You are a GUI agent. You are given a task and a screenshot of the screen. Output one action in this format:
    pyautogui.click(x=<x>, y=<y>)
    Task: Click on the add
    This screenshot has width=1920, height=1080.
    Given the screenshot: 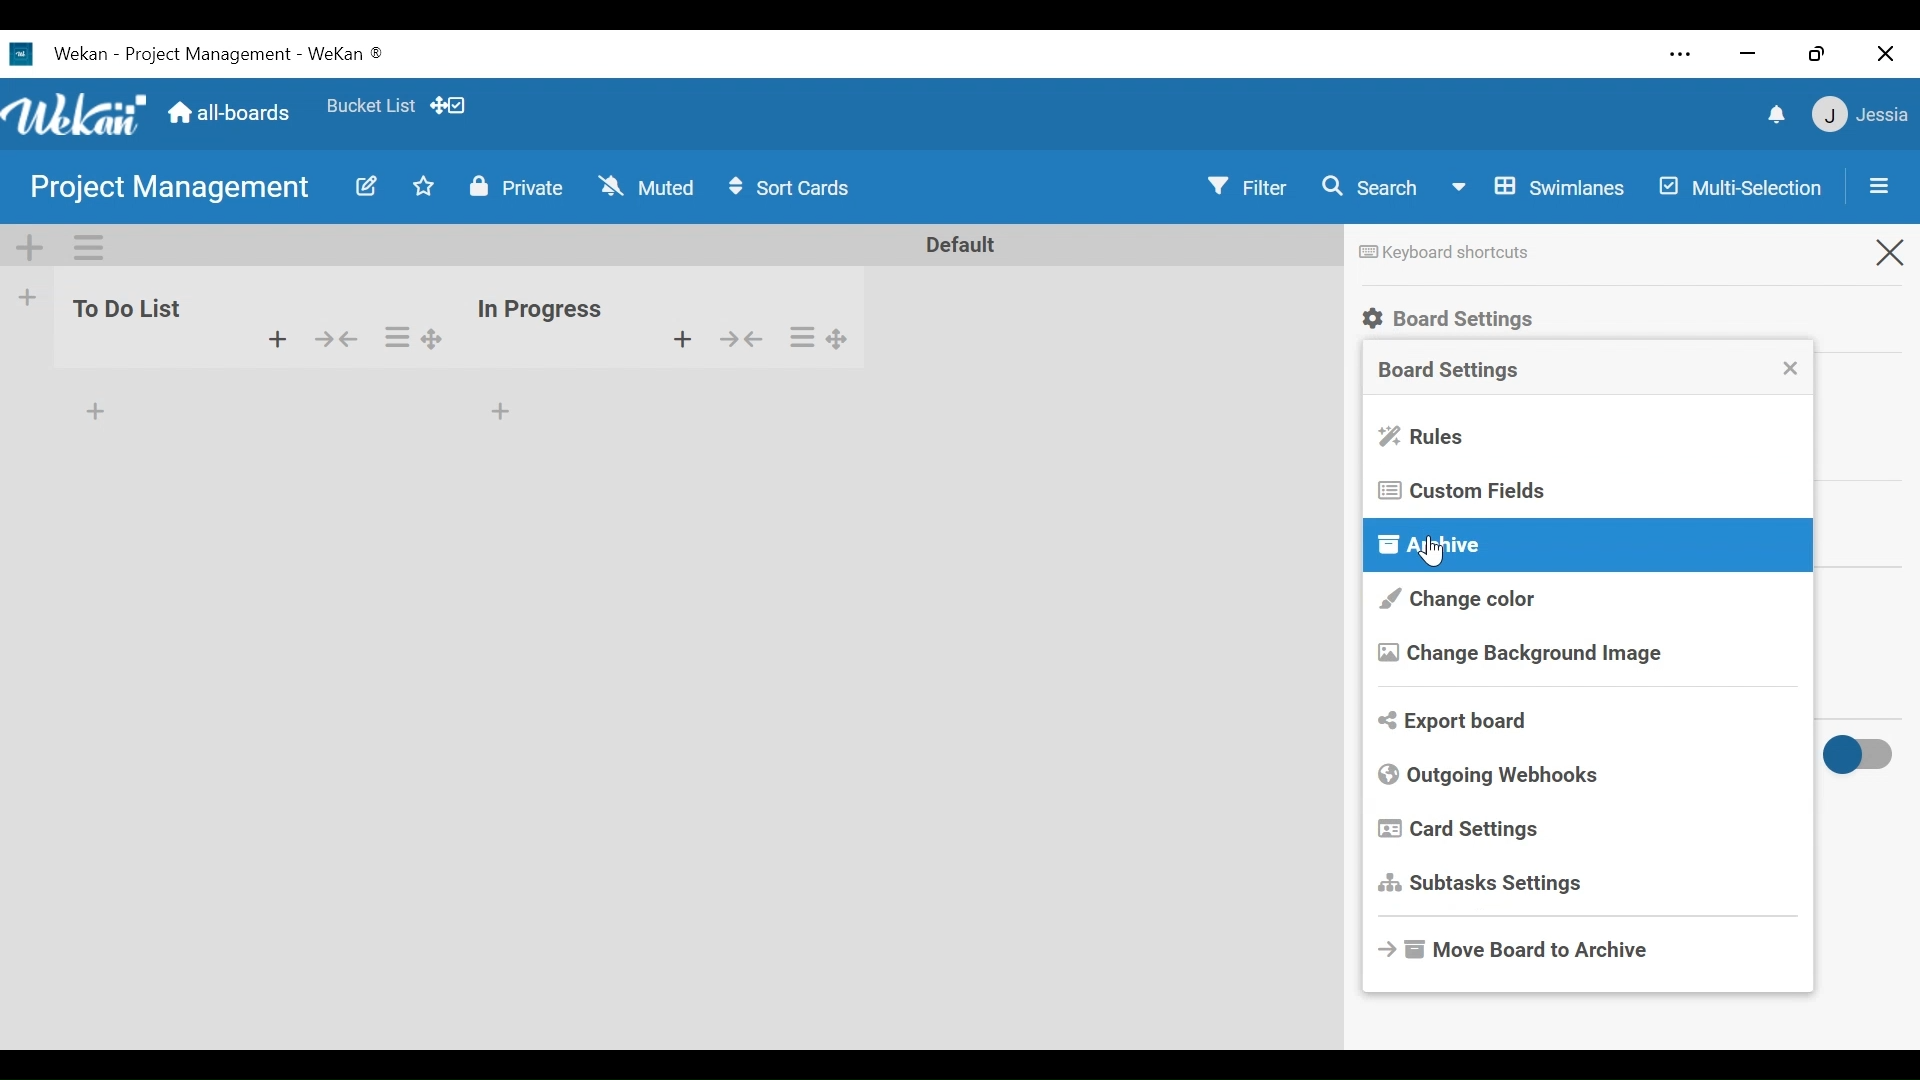 What is the action you would take?
    pyautogui.click(x=669, y=339)
    